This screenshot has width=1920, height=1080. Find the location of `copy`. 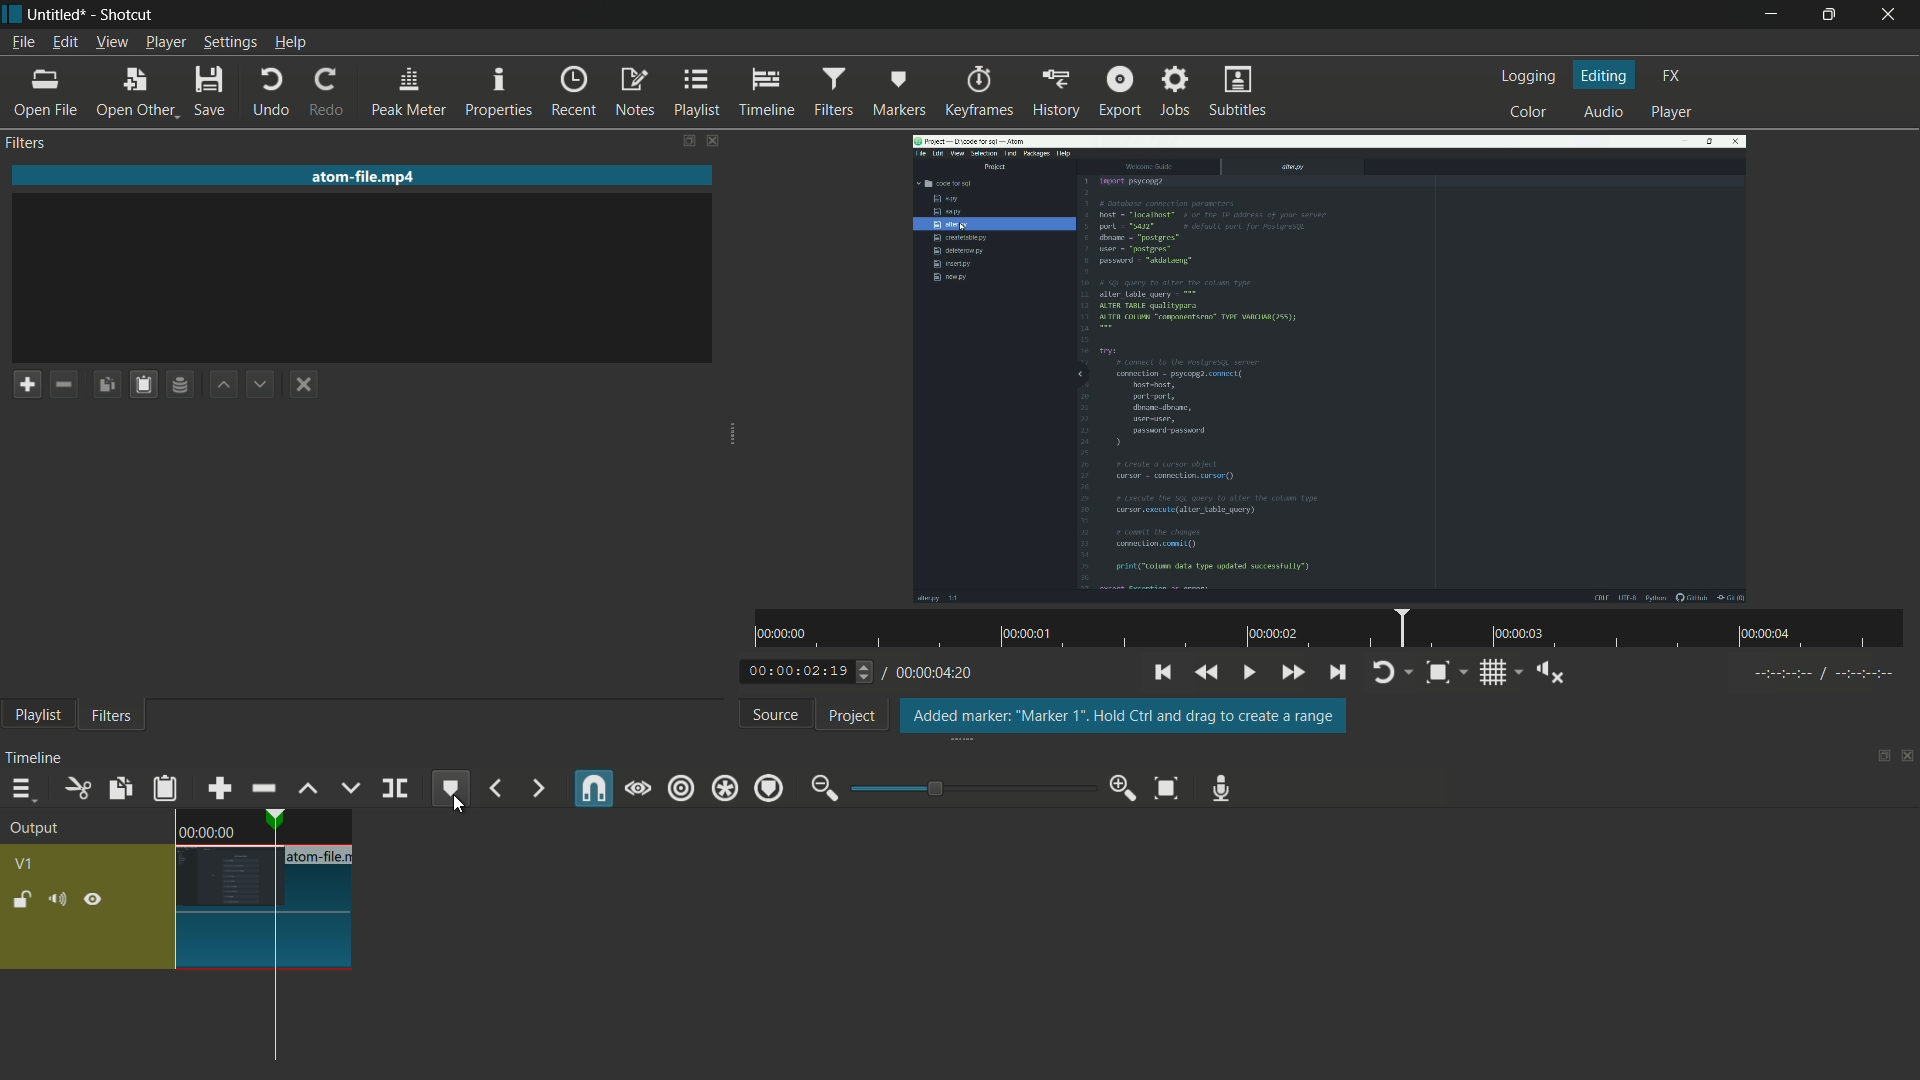

copy is located at coordinates (118, 789).